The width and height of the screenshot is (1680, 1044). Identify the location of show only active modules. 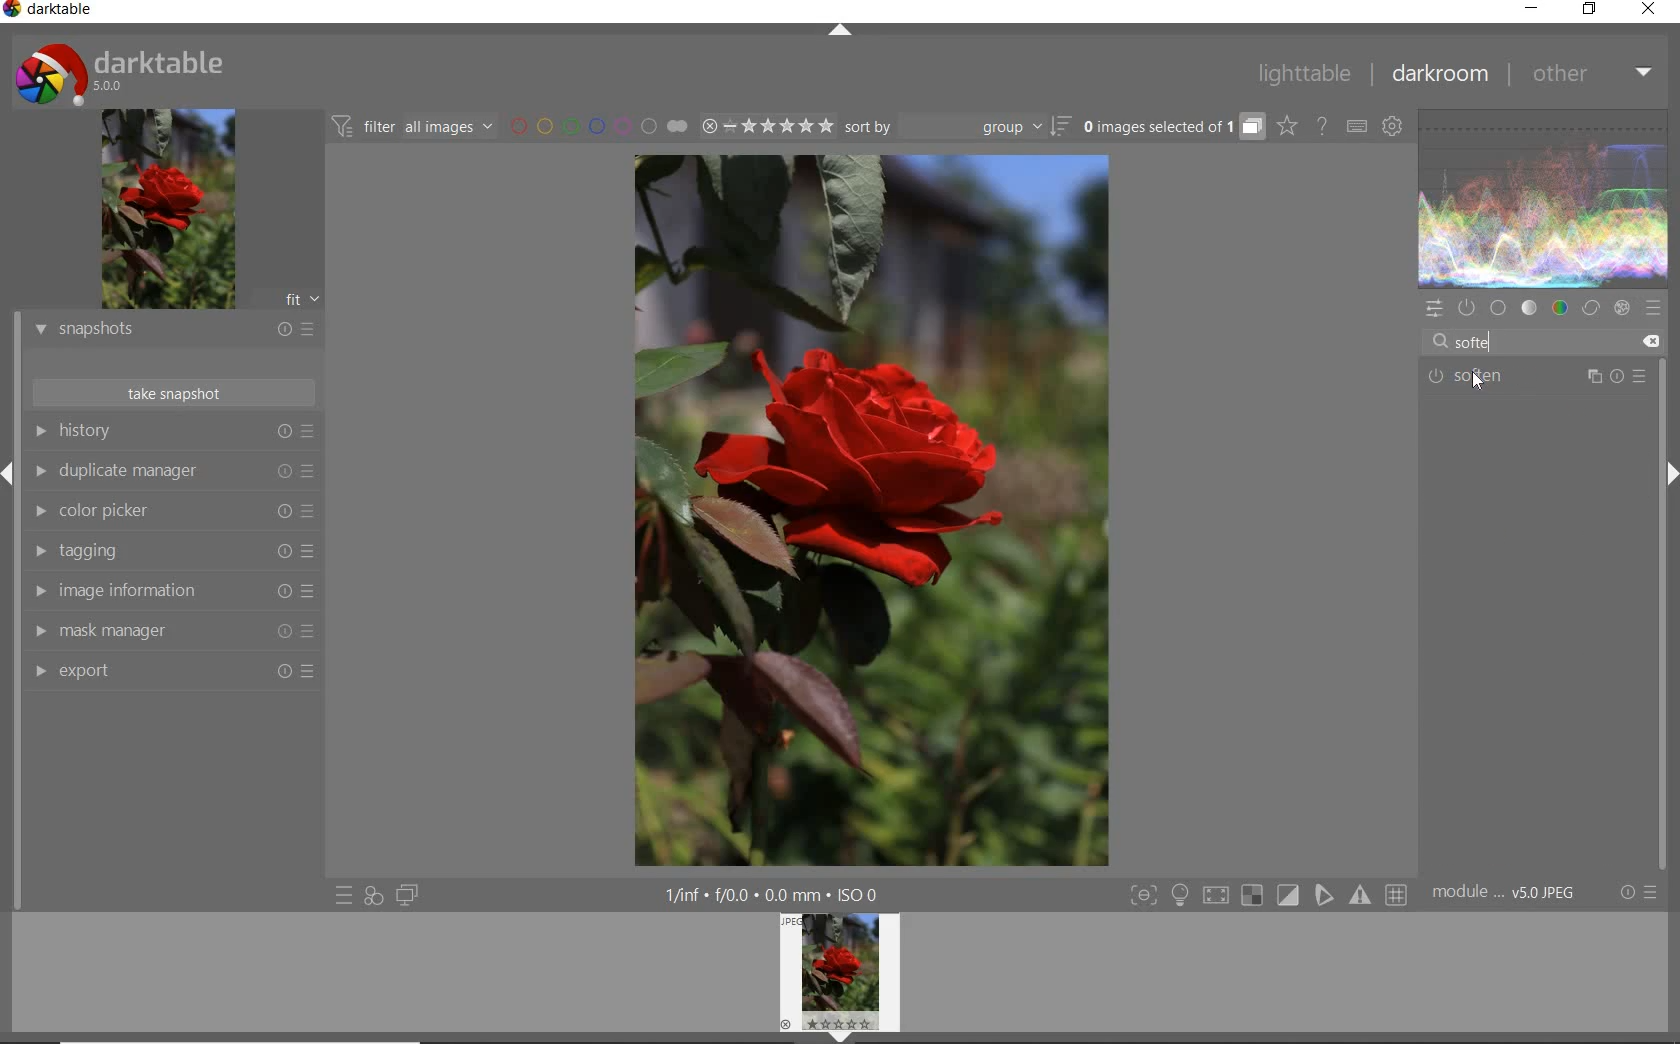
(1465, 306).